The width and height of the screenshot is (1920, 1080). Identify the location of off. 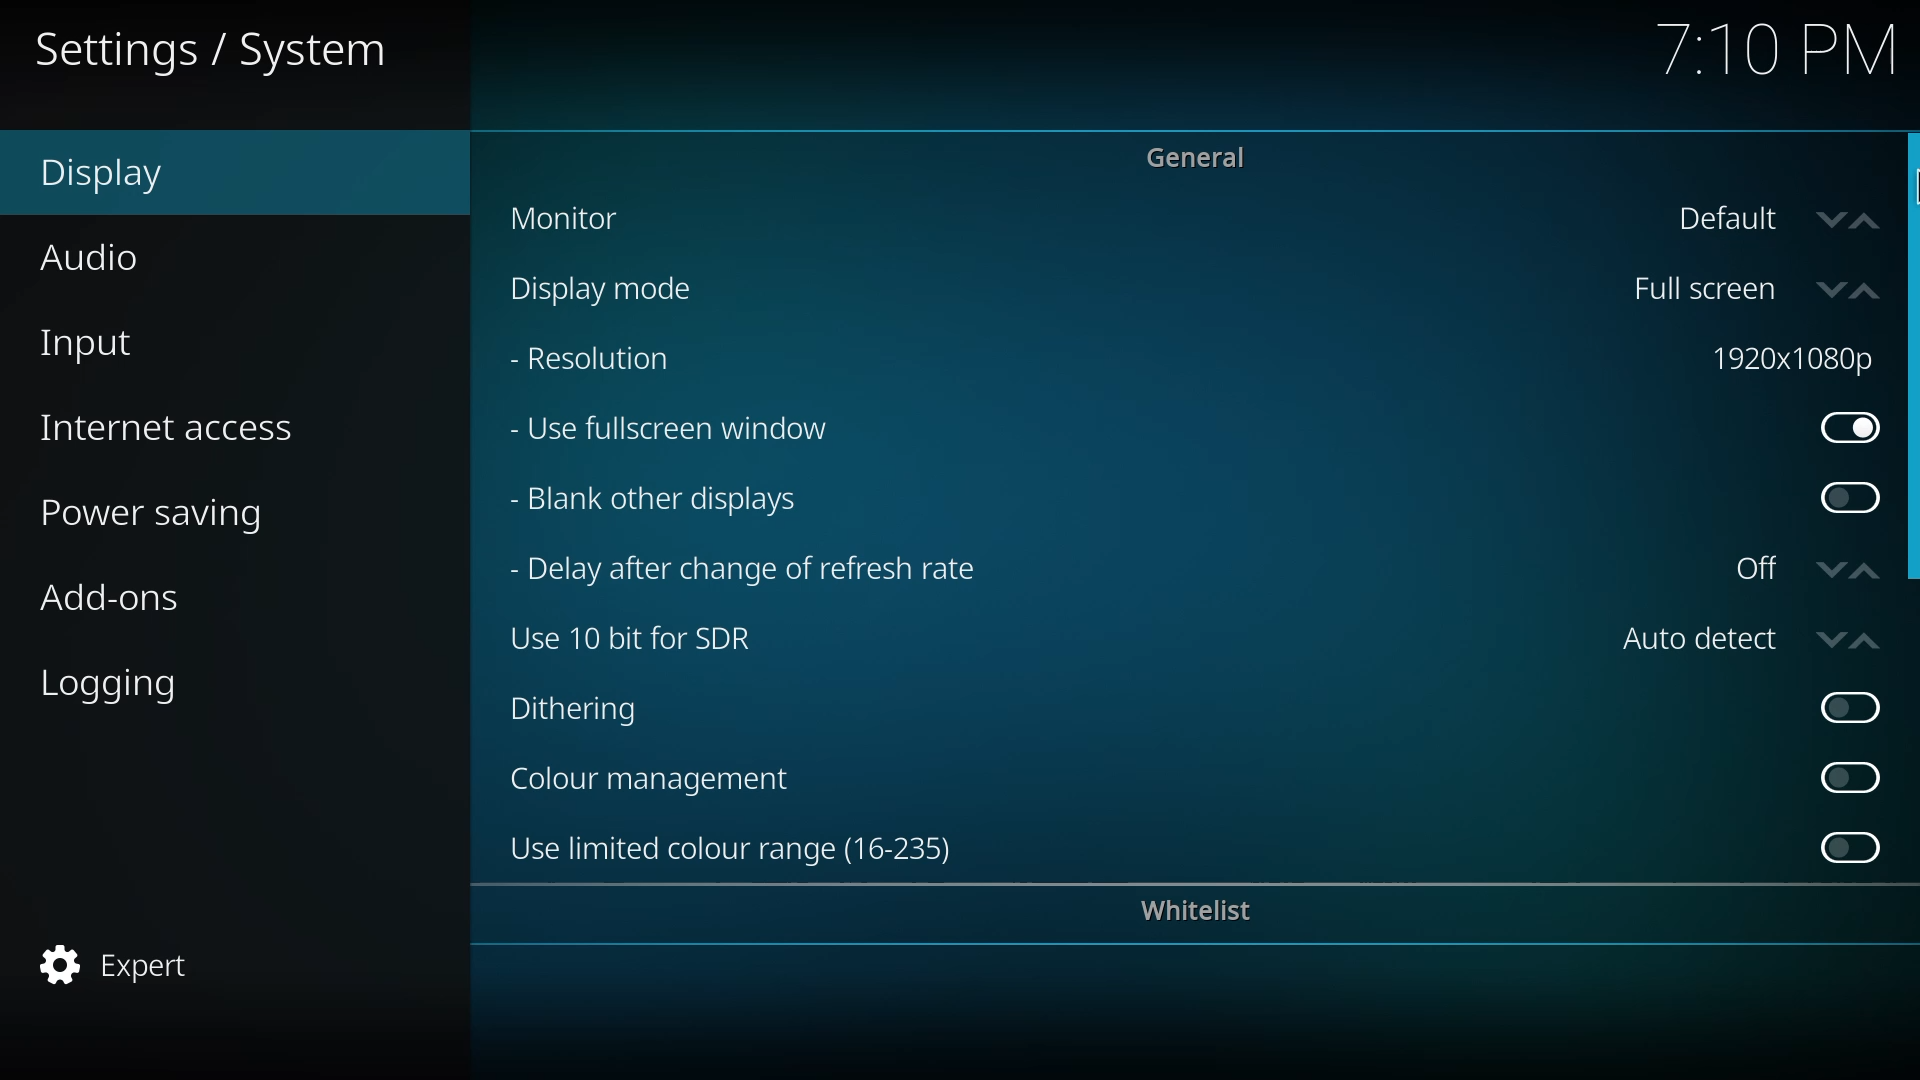
(1798, 570).